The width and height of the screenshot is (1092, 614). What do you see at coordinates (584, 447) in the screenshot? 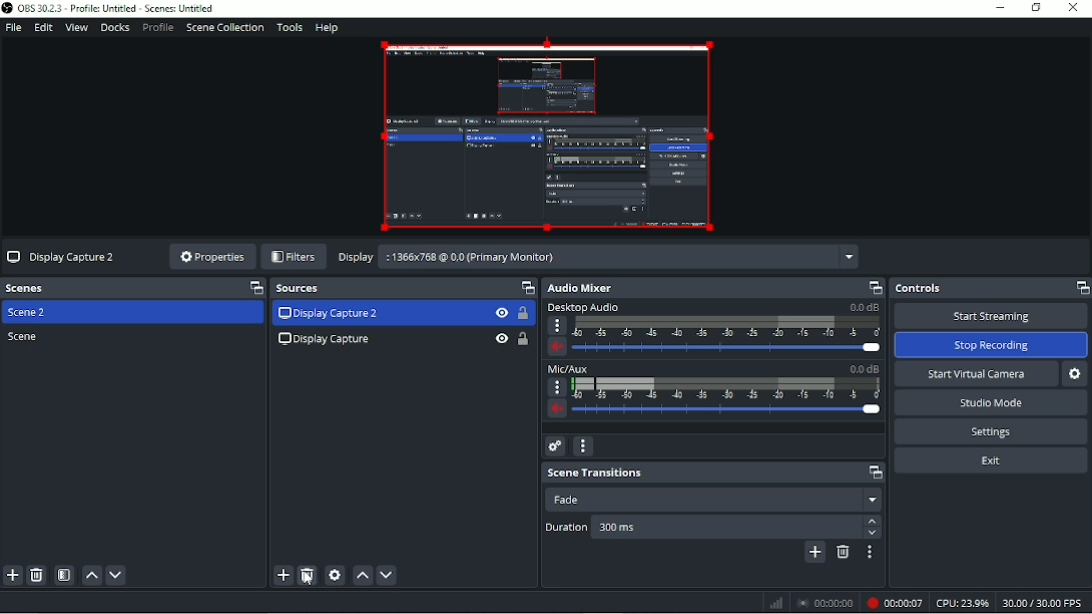
I see `Audio mixer menu` at bounding box center [584, 447].